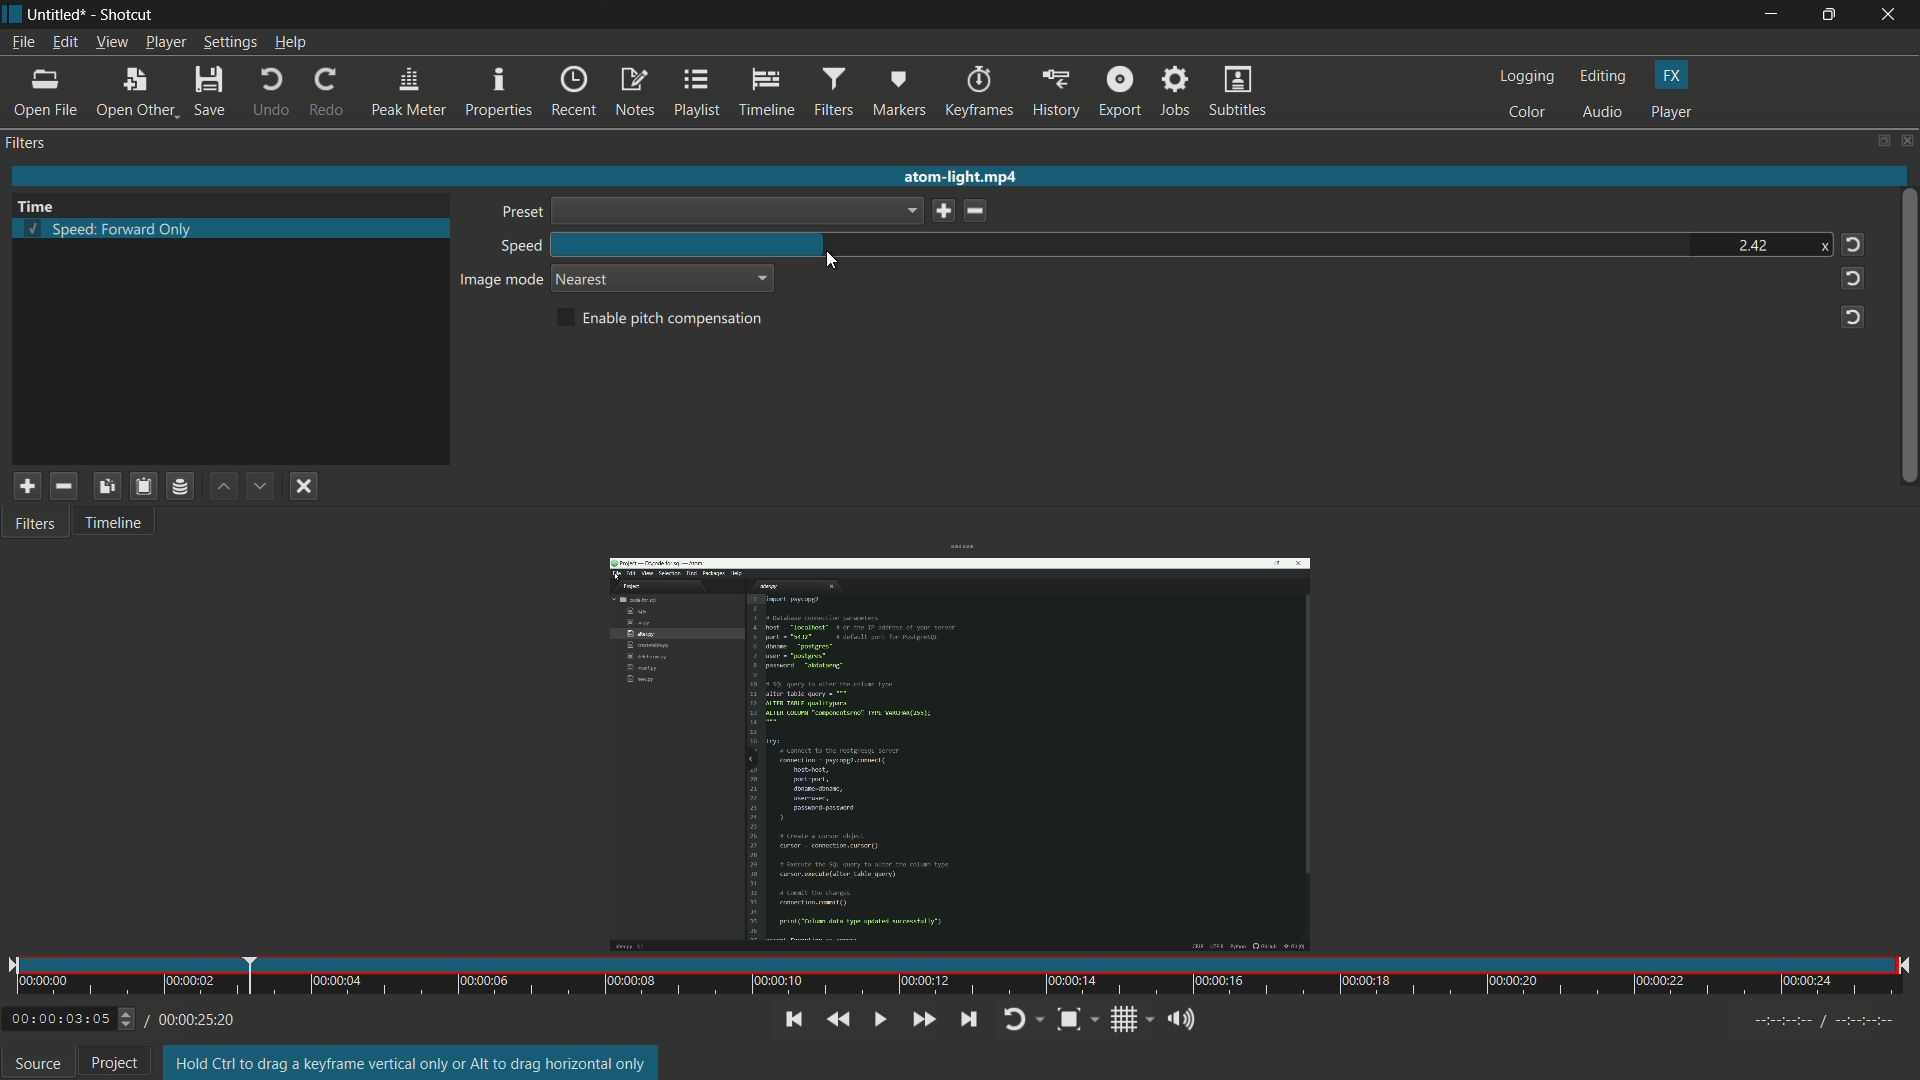 The height and width of the screenshot is (1080, 1920). I want to click on time, so click(963, 975).